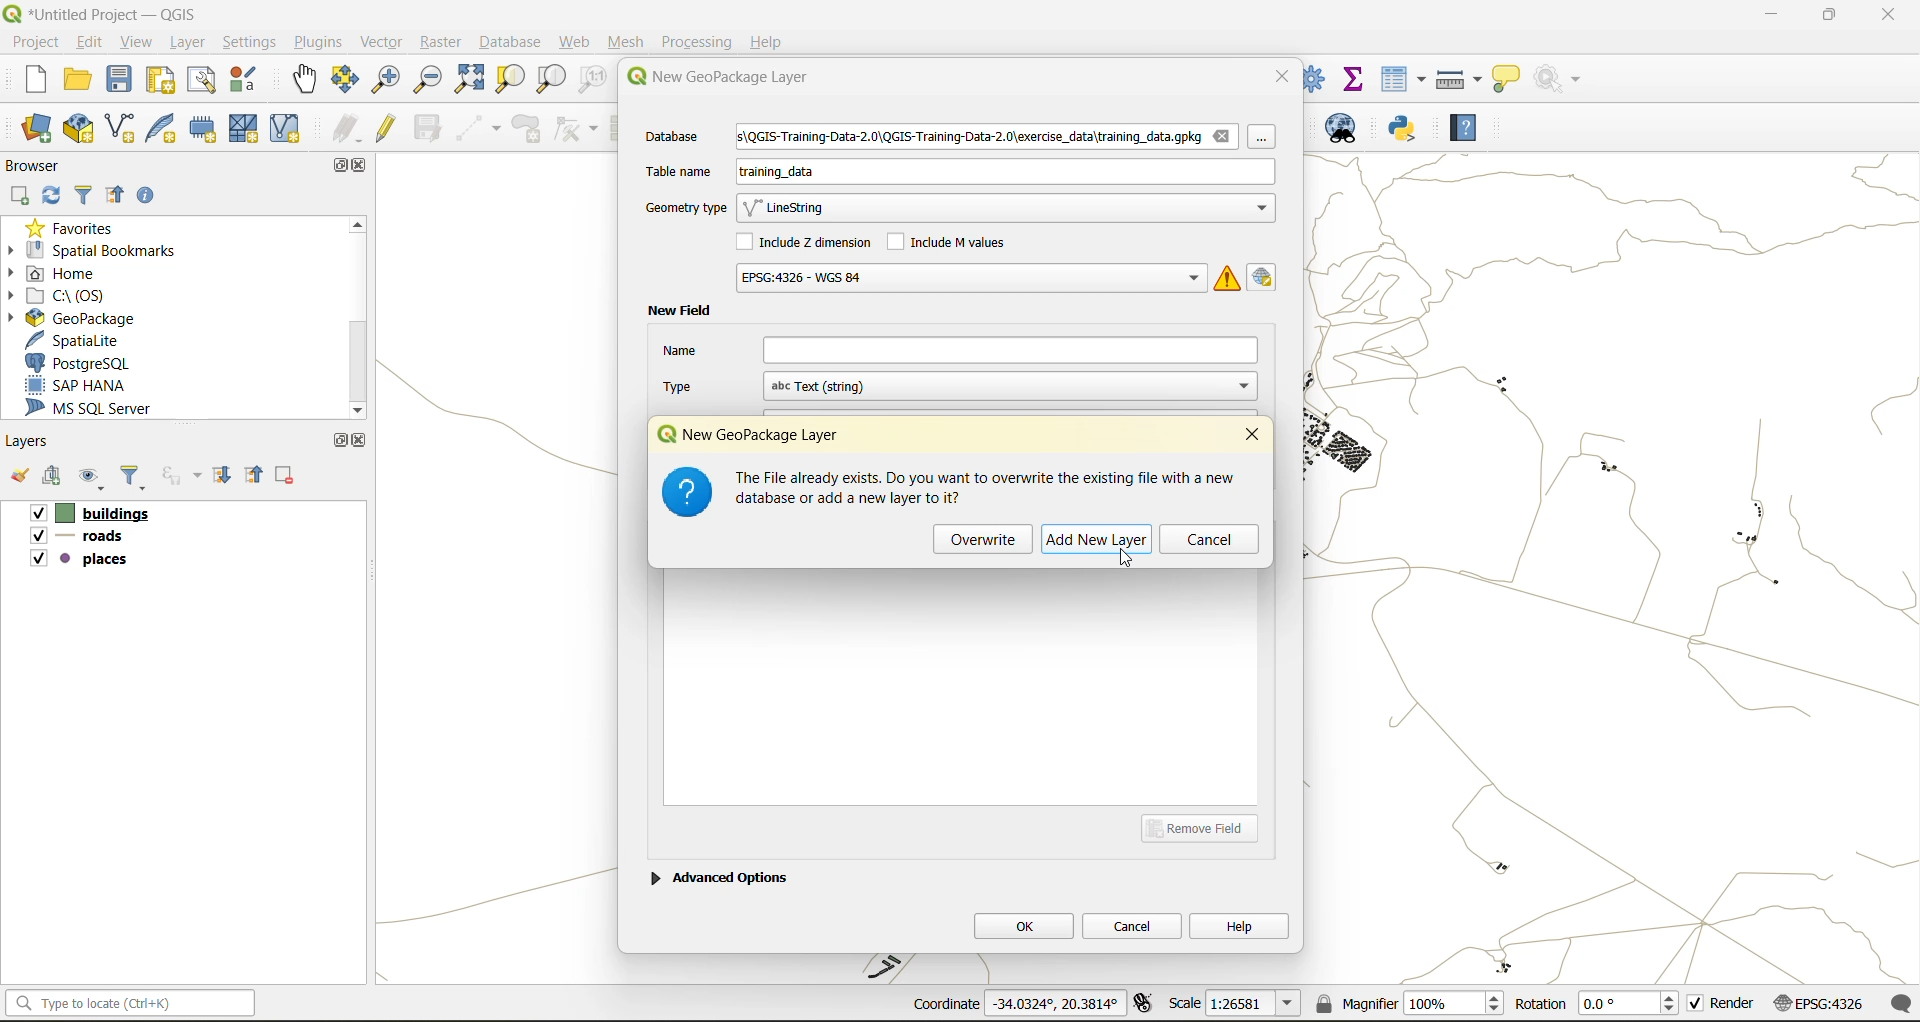 The width and height of the screenshot is (1920, 1022). Describe the element at coordinates (360, 440) in the screenshot. I see `close` at that location.